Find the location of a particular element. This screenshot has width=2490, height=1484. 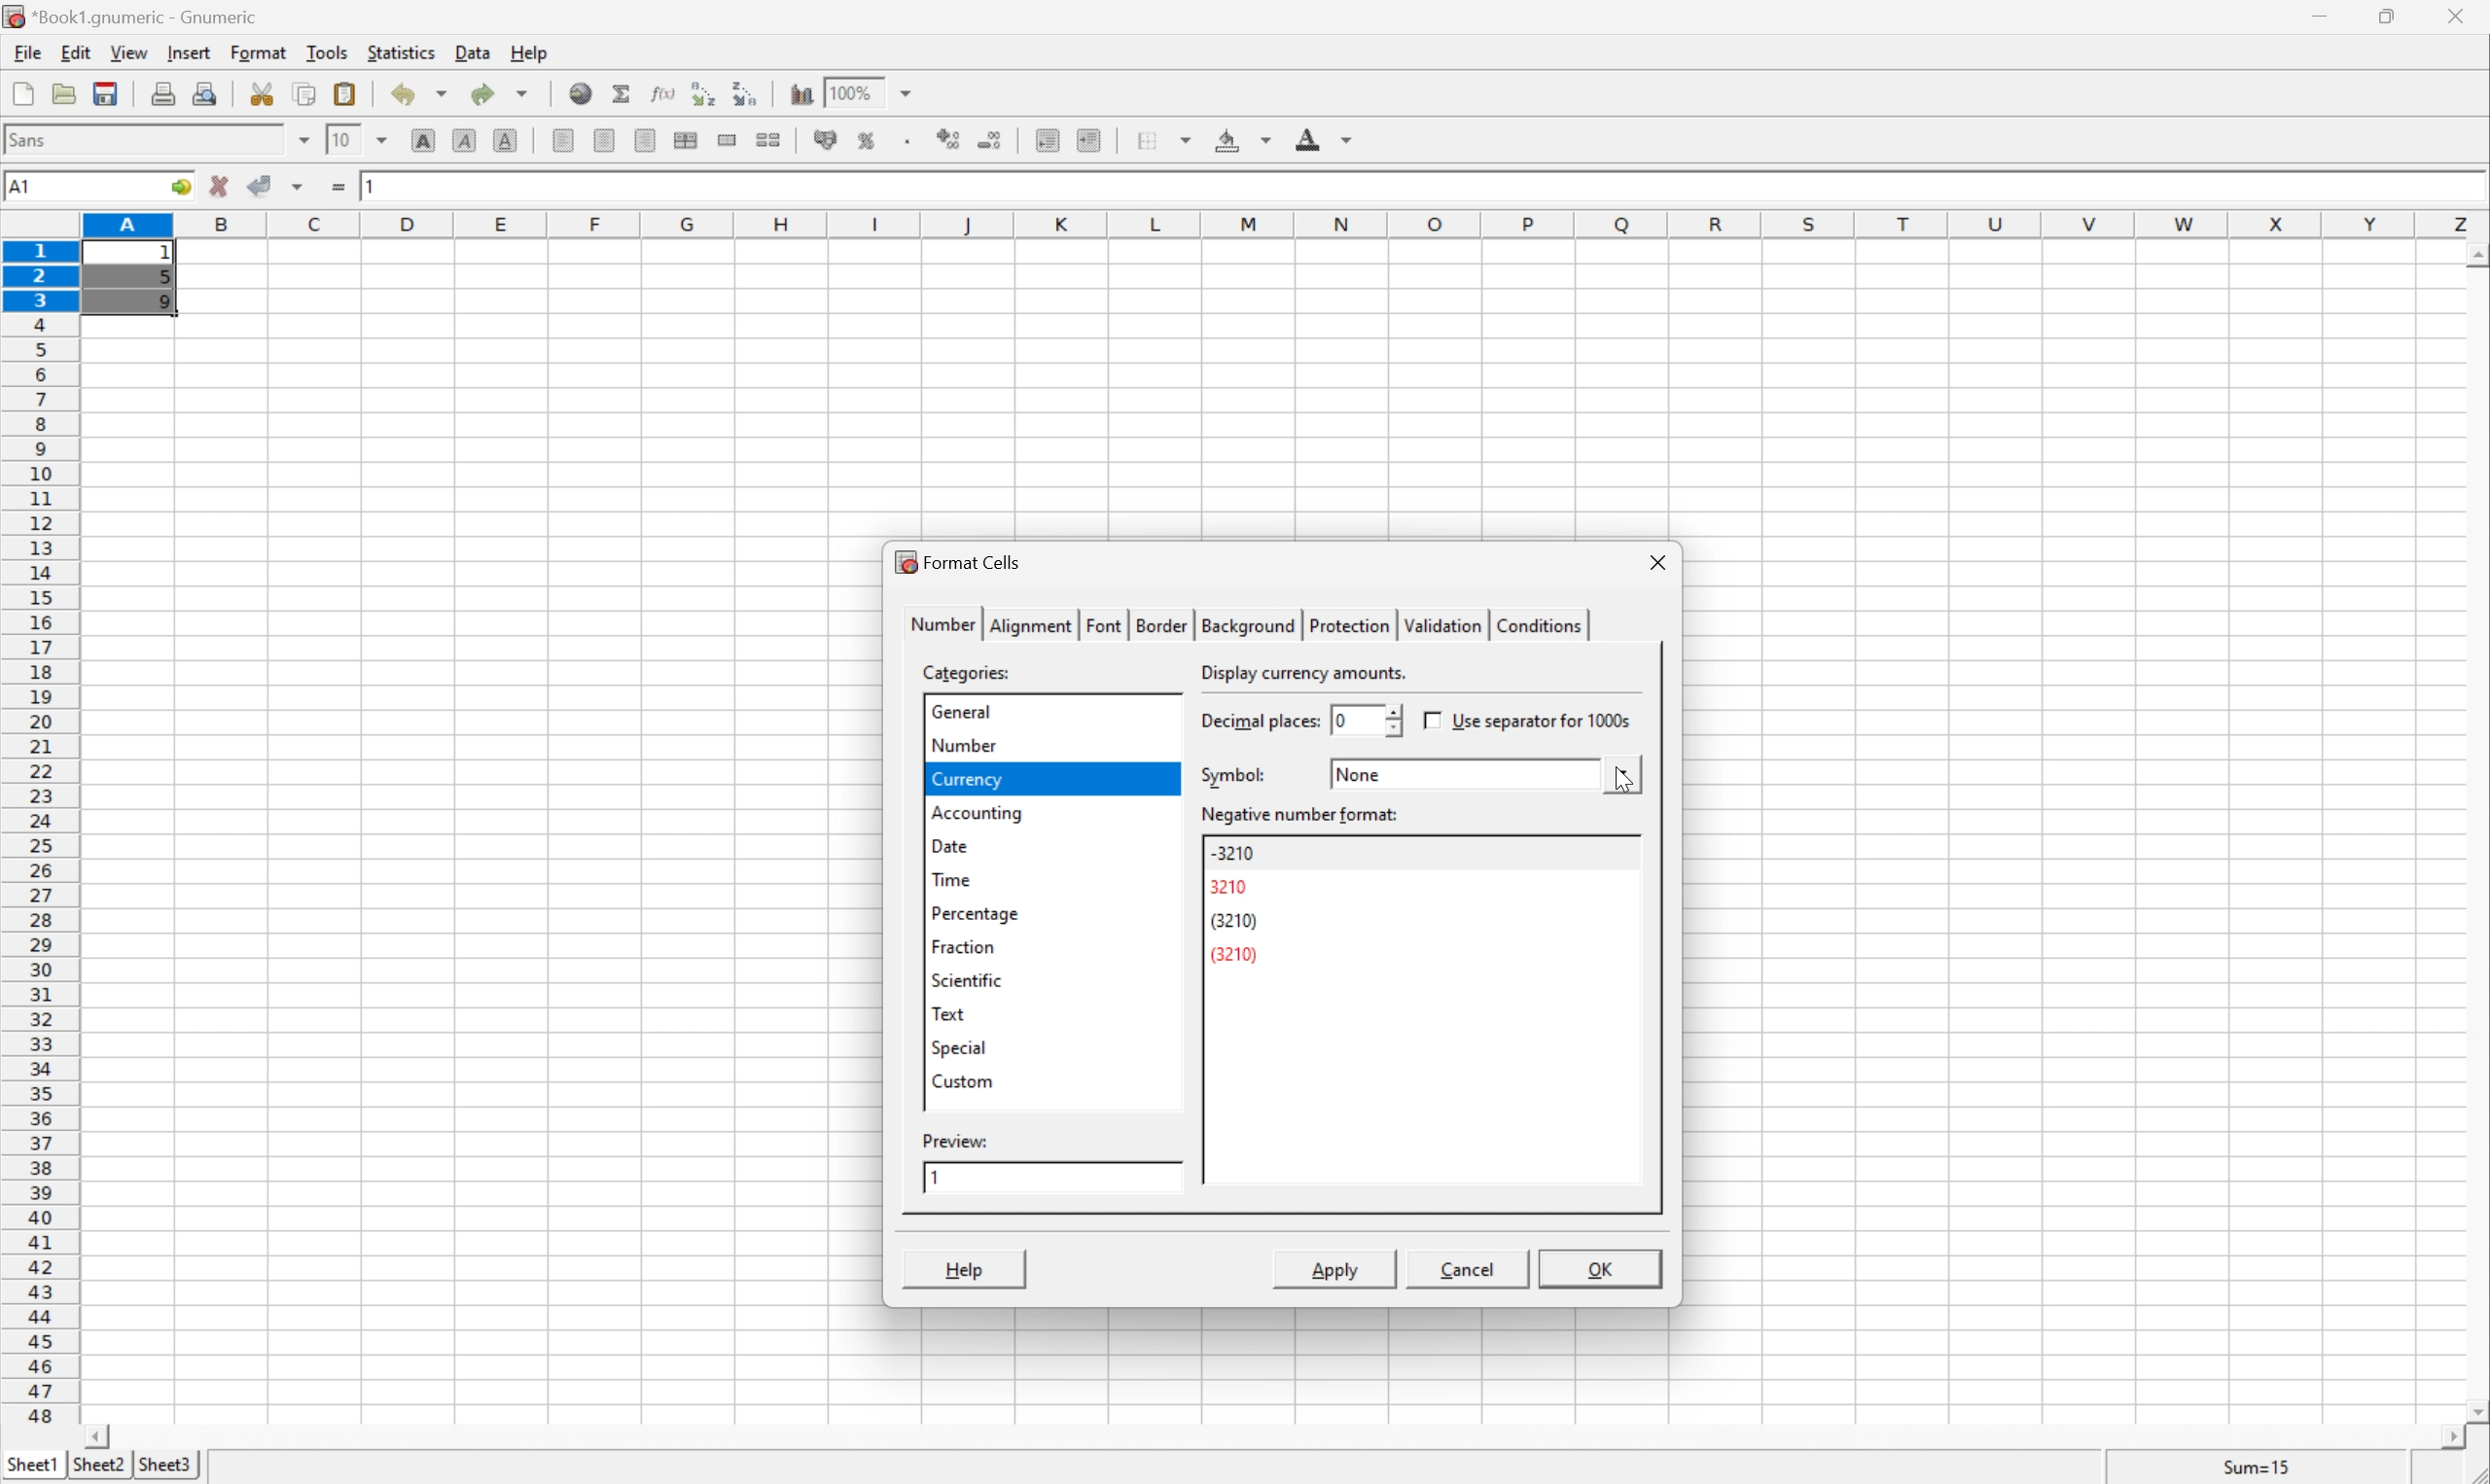

column names is located at coordinates (1289, 226).